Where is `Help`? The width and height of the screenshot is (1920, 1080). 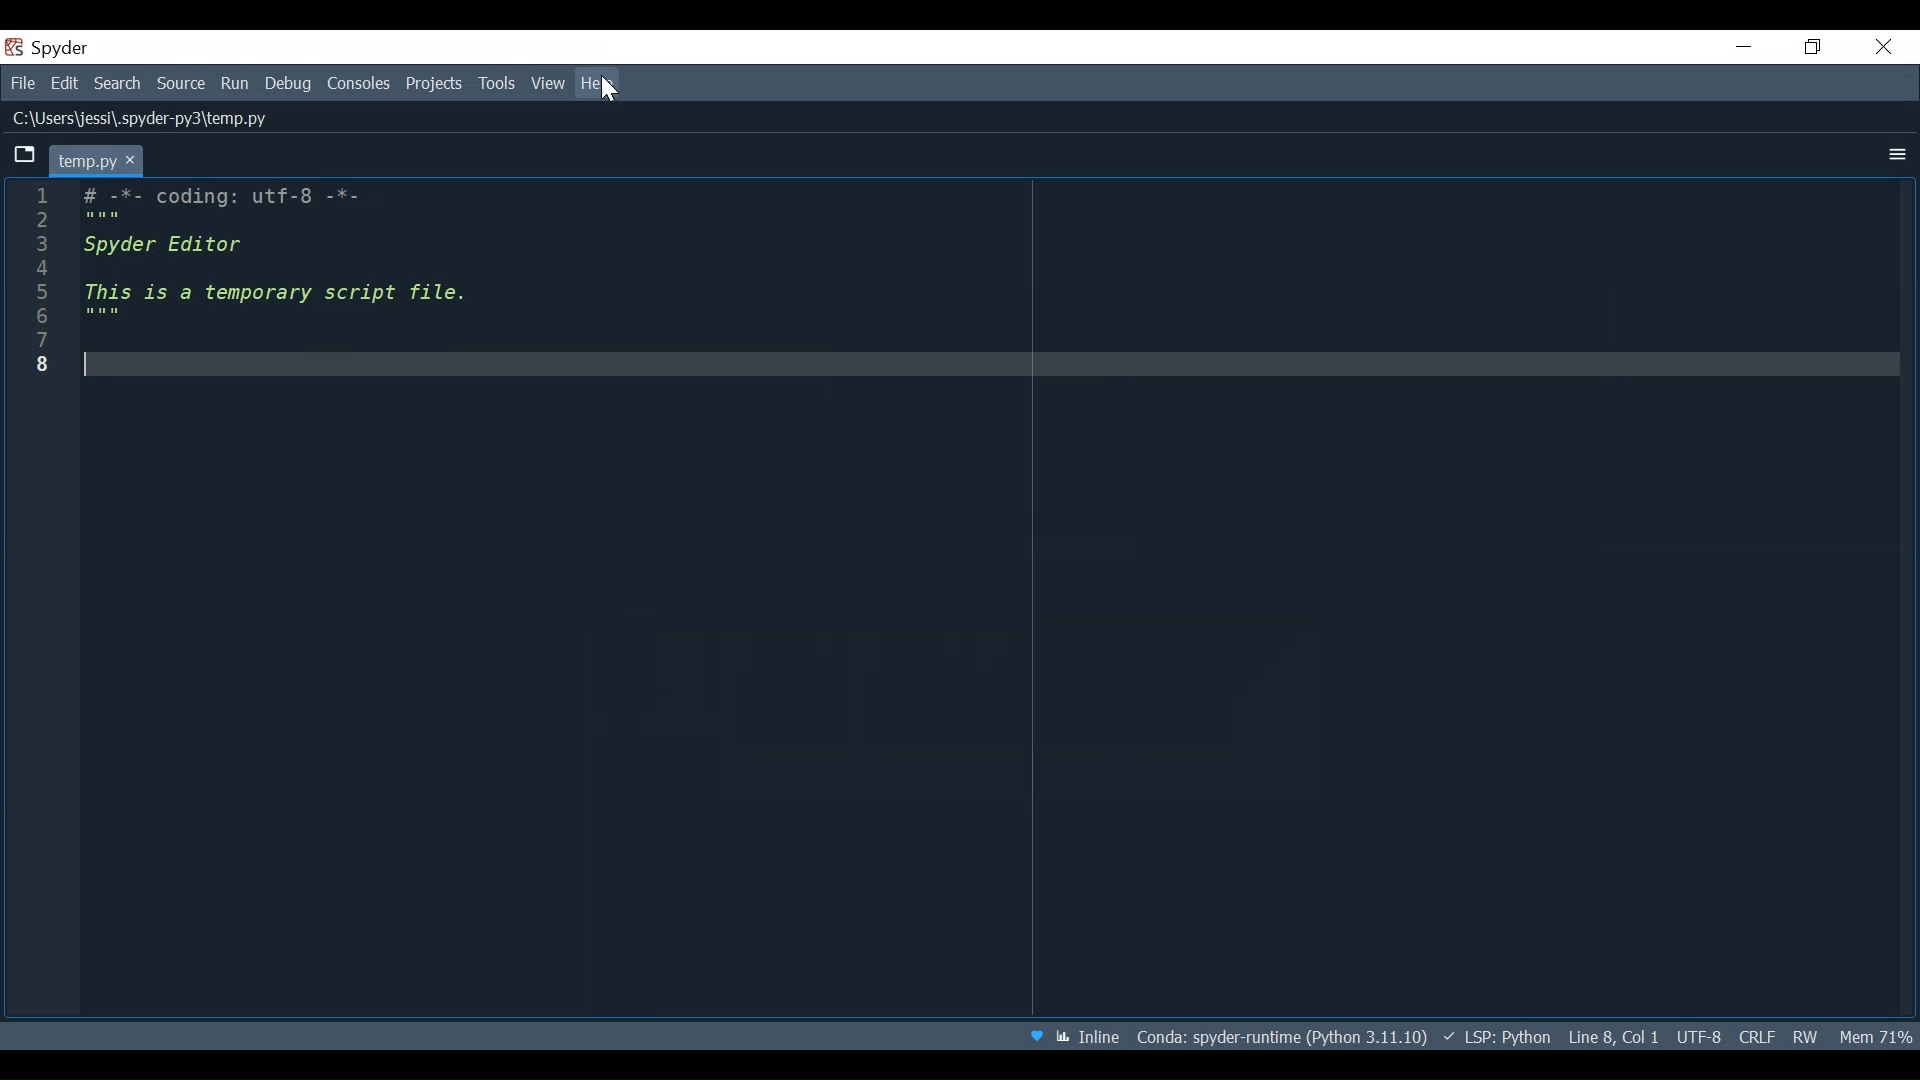
Help is located at coordinates (597, 83).